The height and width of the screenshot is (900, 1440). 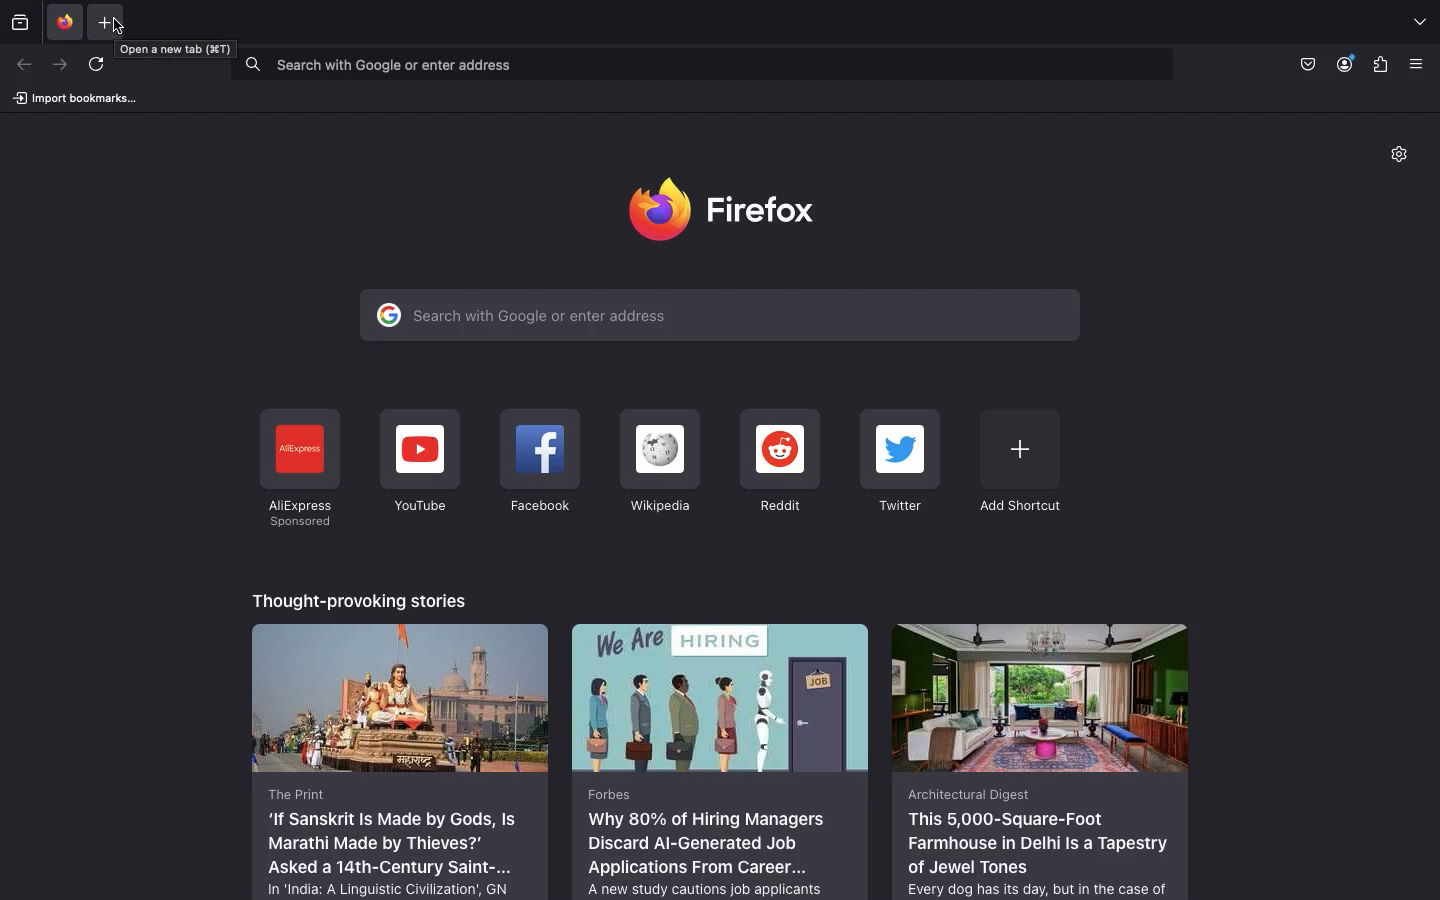 I want to click on List all tabs, so click(x=1419, y=23).